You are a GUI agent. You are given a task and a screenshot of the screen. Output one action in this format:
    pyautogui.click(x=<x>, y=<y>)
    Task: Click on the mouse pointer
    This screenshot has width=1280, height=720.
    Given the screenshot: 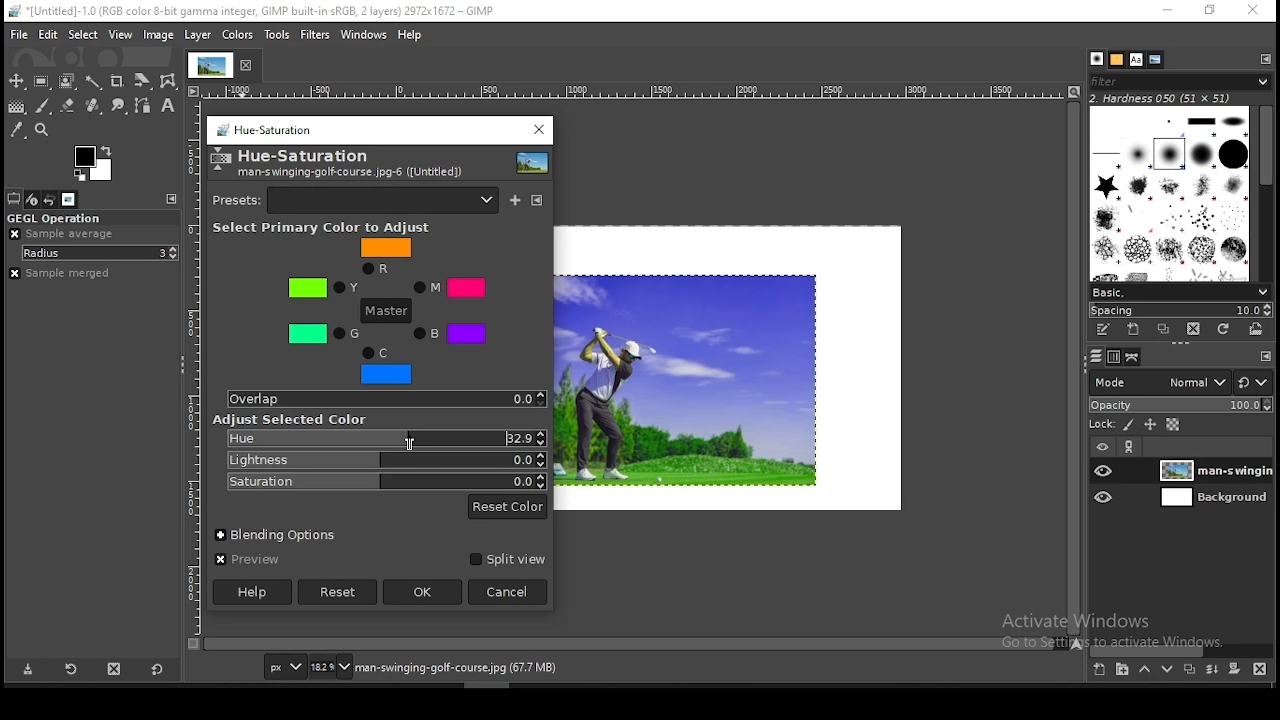 What is the action you would take?
    pyautogui.click(x=410, y=442)
    